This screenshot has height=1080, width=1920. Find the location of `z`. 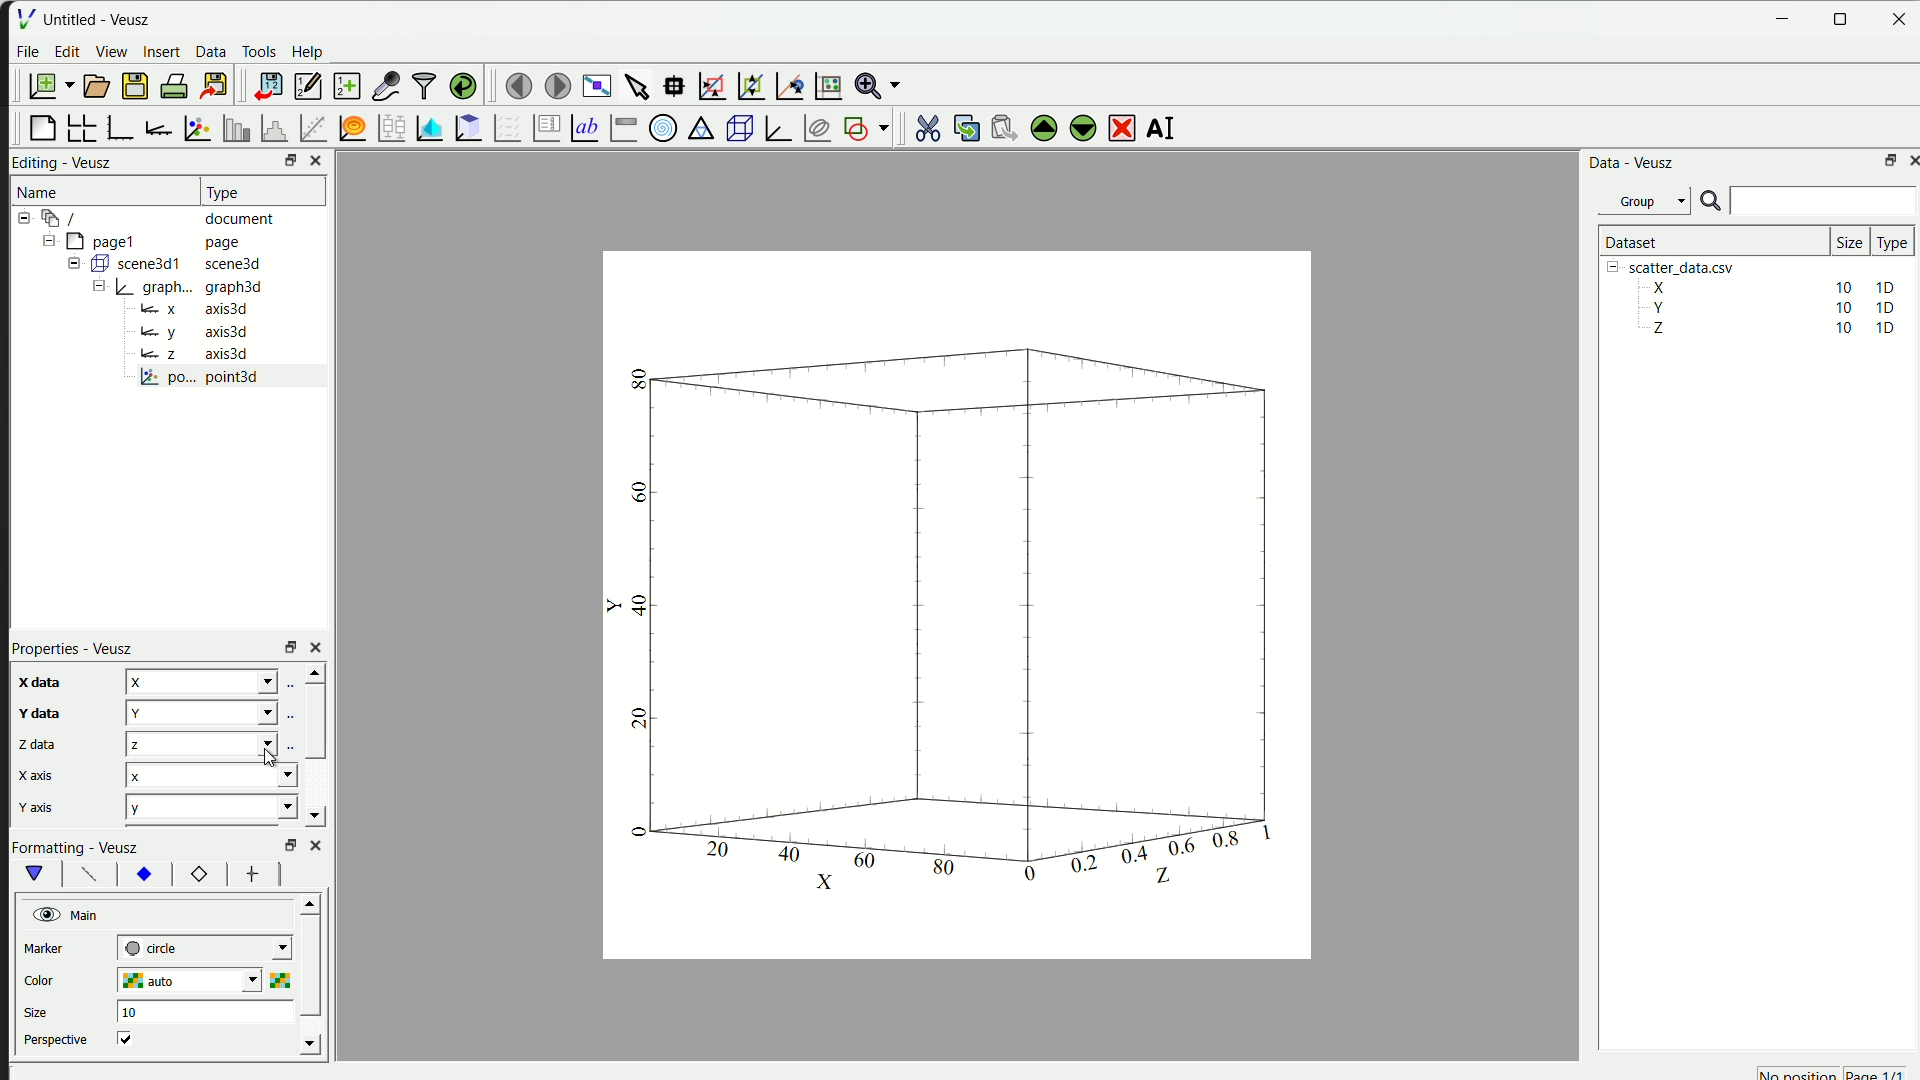

z is located at coordinates (221, 745).